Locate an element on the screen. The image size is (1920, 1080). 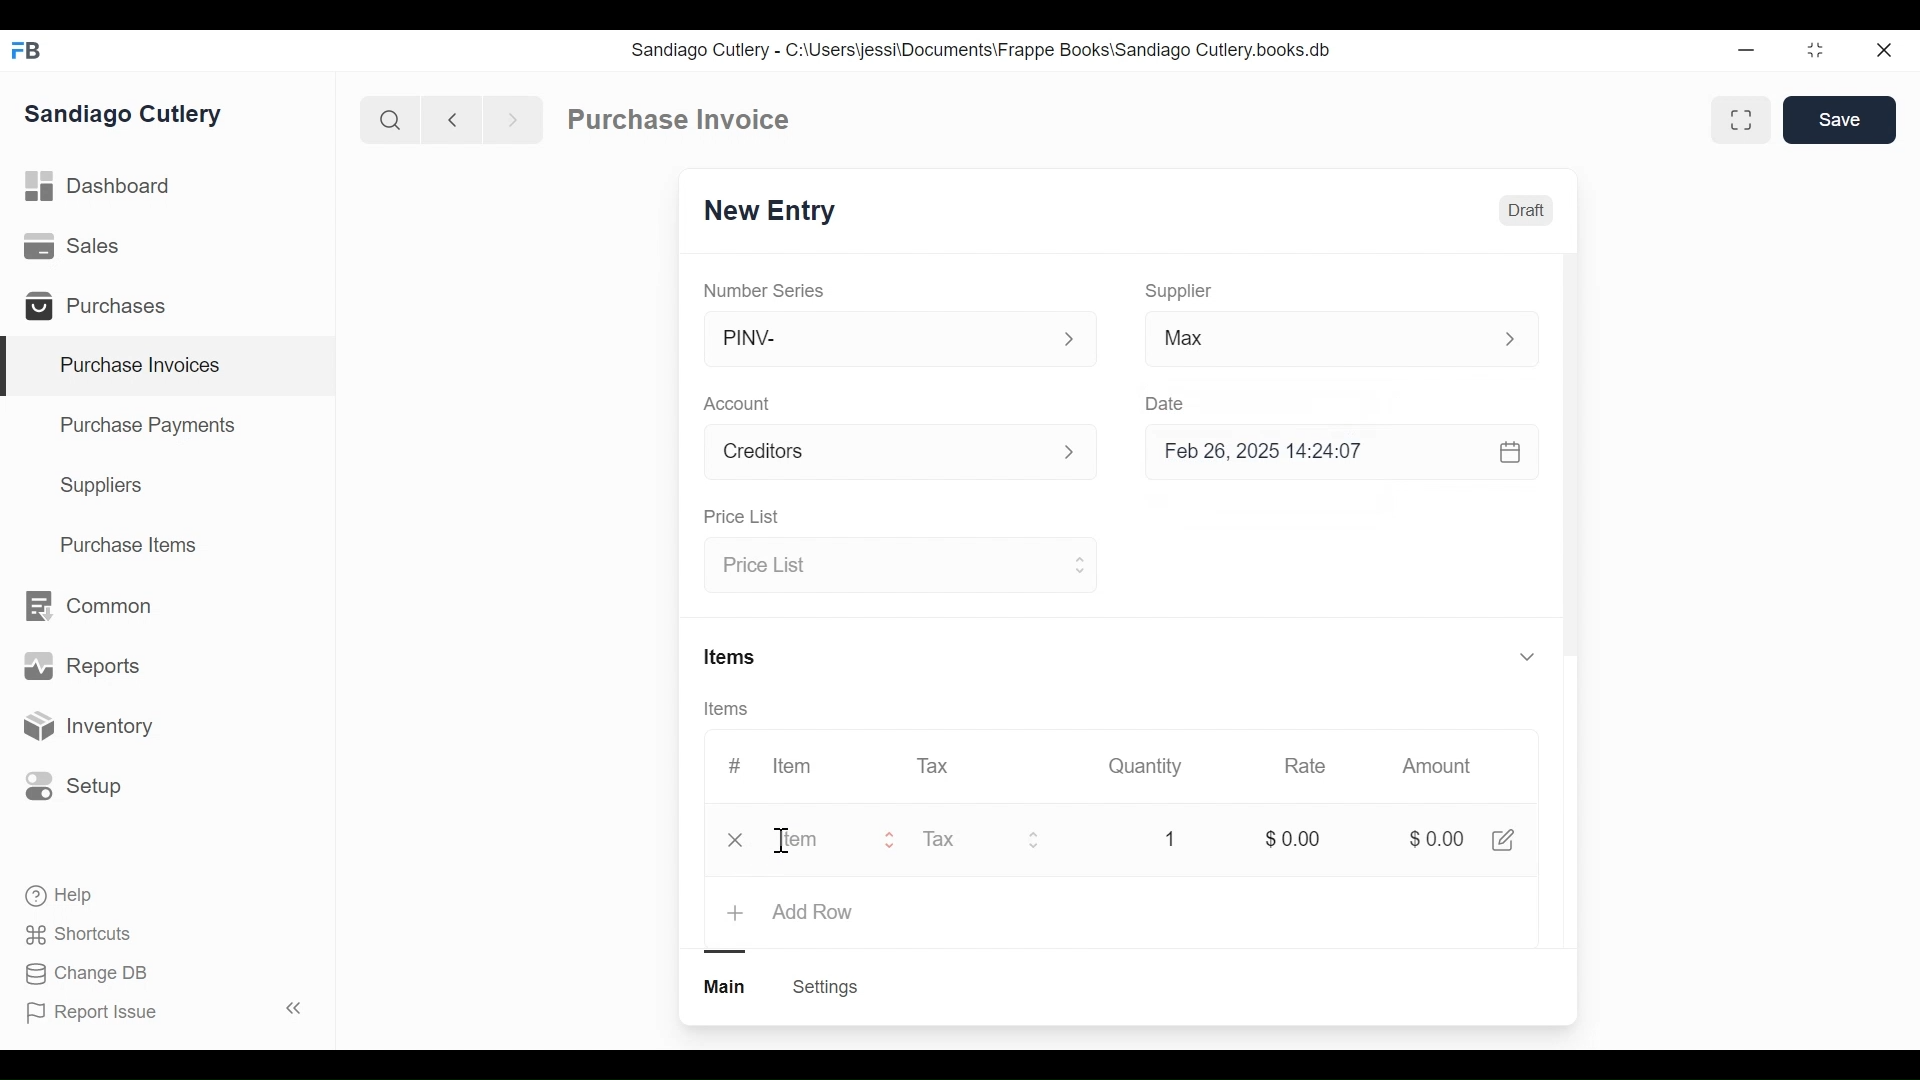
Purchase Invoices is located at coordinates (169, 367).